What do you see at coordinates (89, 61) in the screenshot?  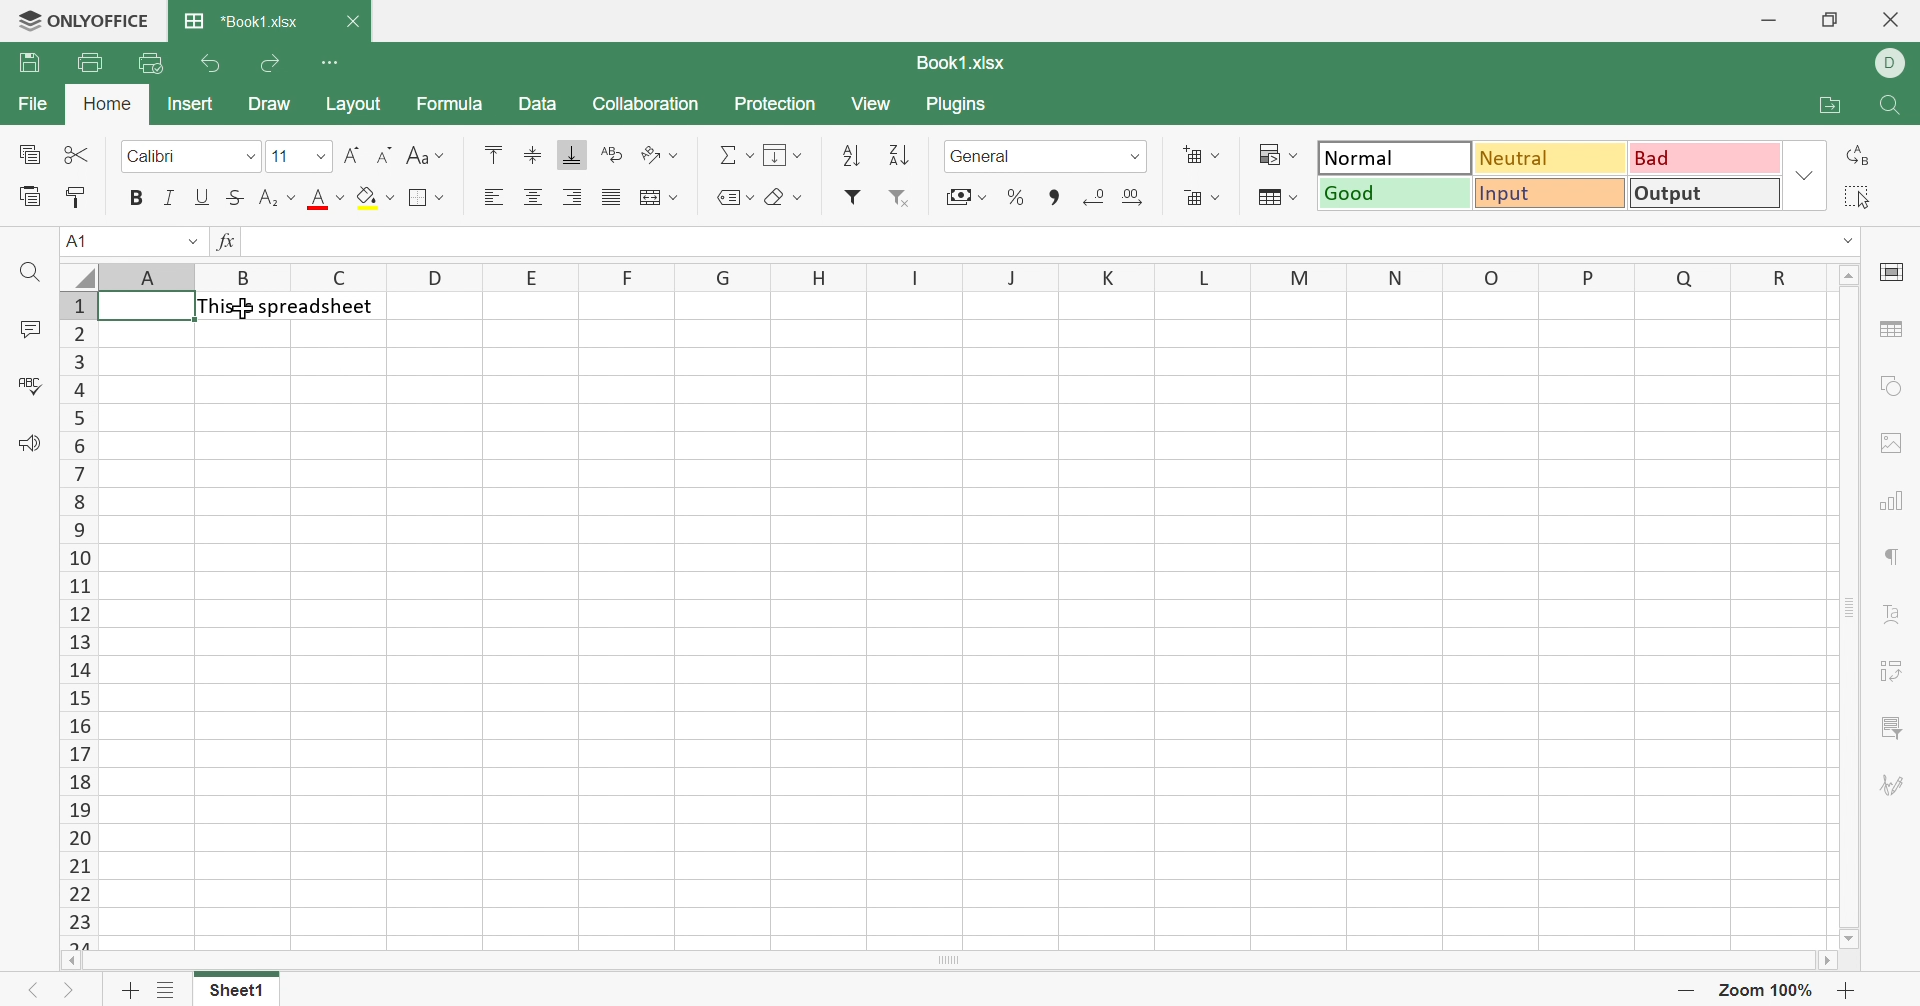 I see `Print` at bounding box center [89, 61].